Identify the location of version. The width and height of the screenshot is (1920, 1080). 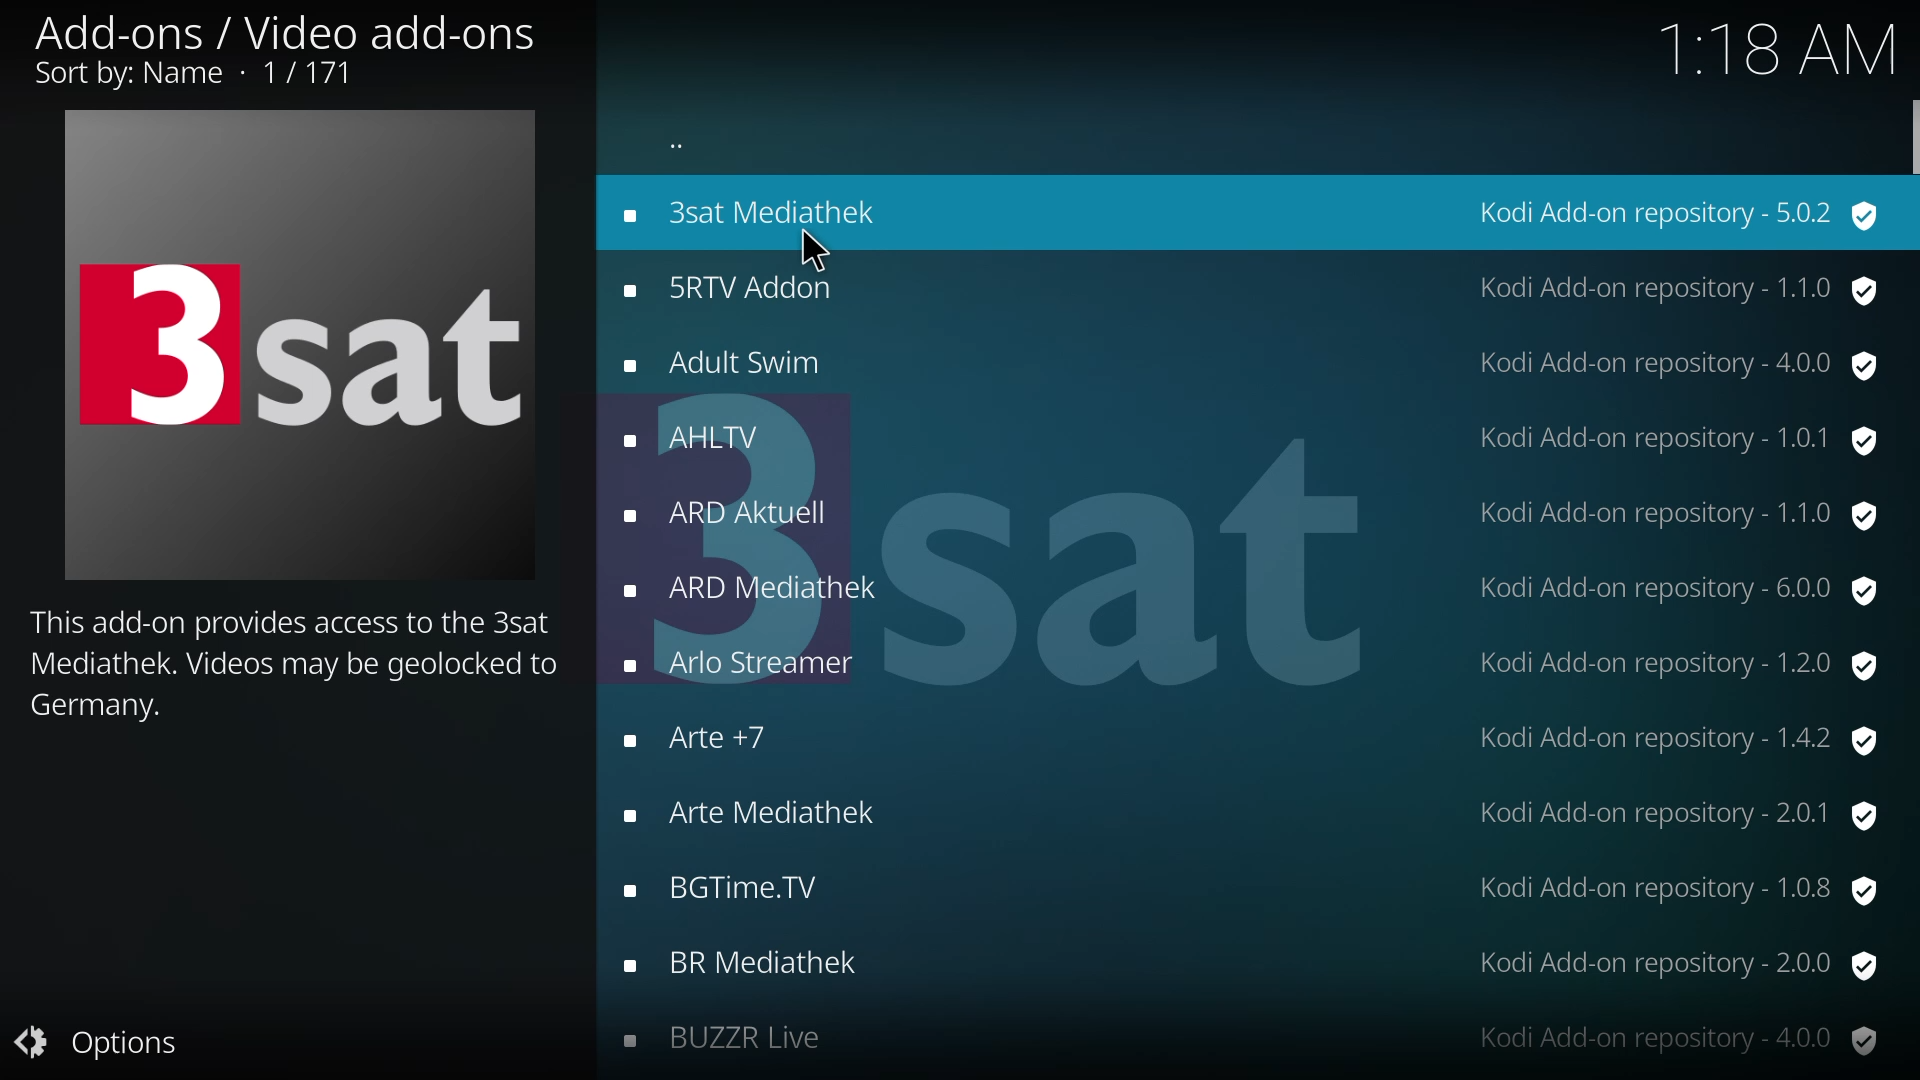
(1666, 663).